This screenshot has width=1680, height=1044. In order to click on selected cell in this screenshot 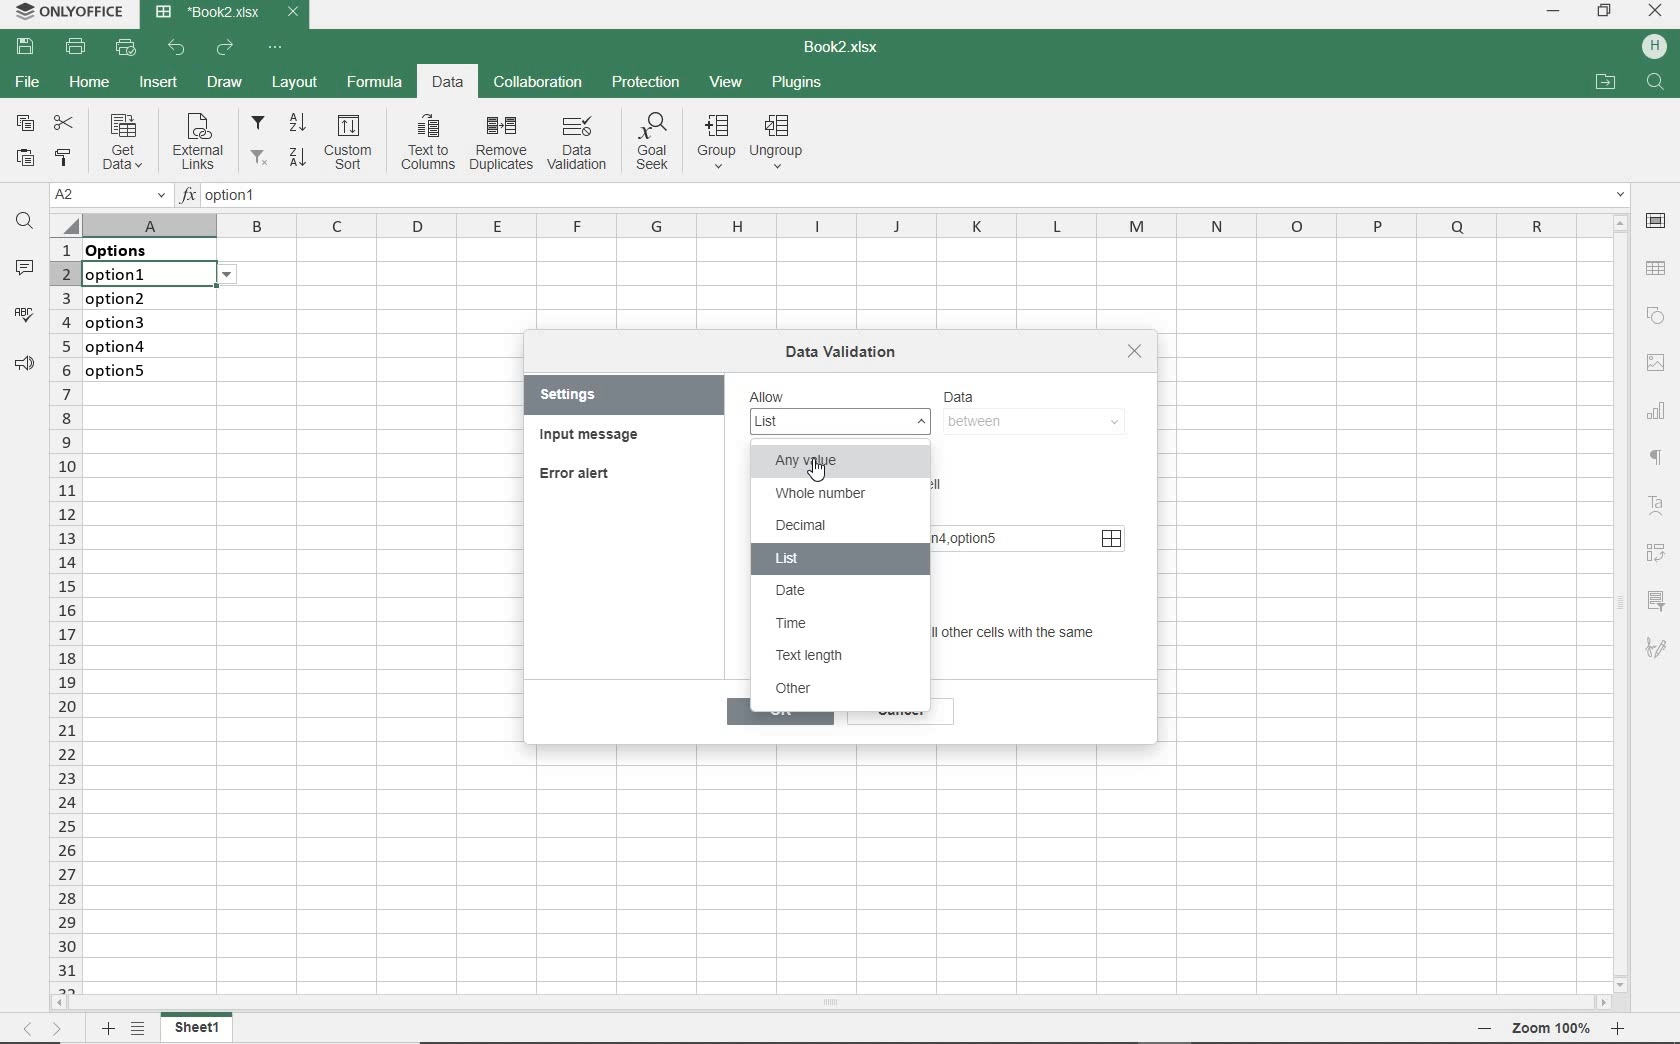, I will do `click(149, 277)`.